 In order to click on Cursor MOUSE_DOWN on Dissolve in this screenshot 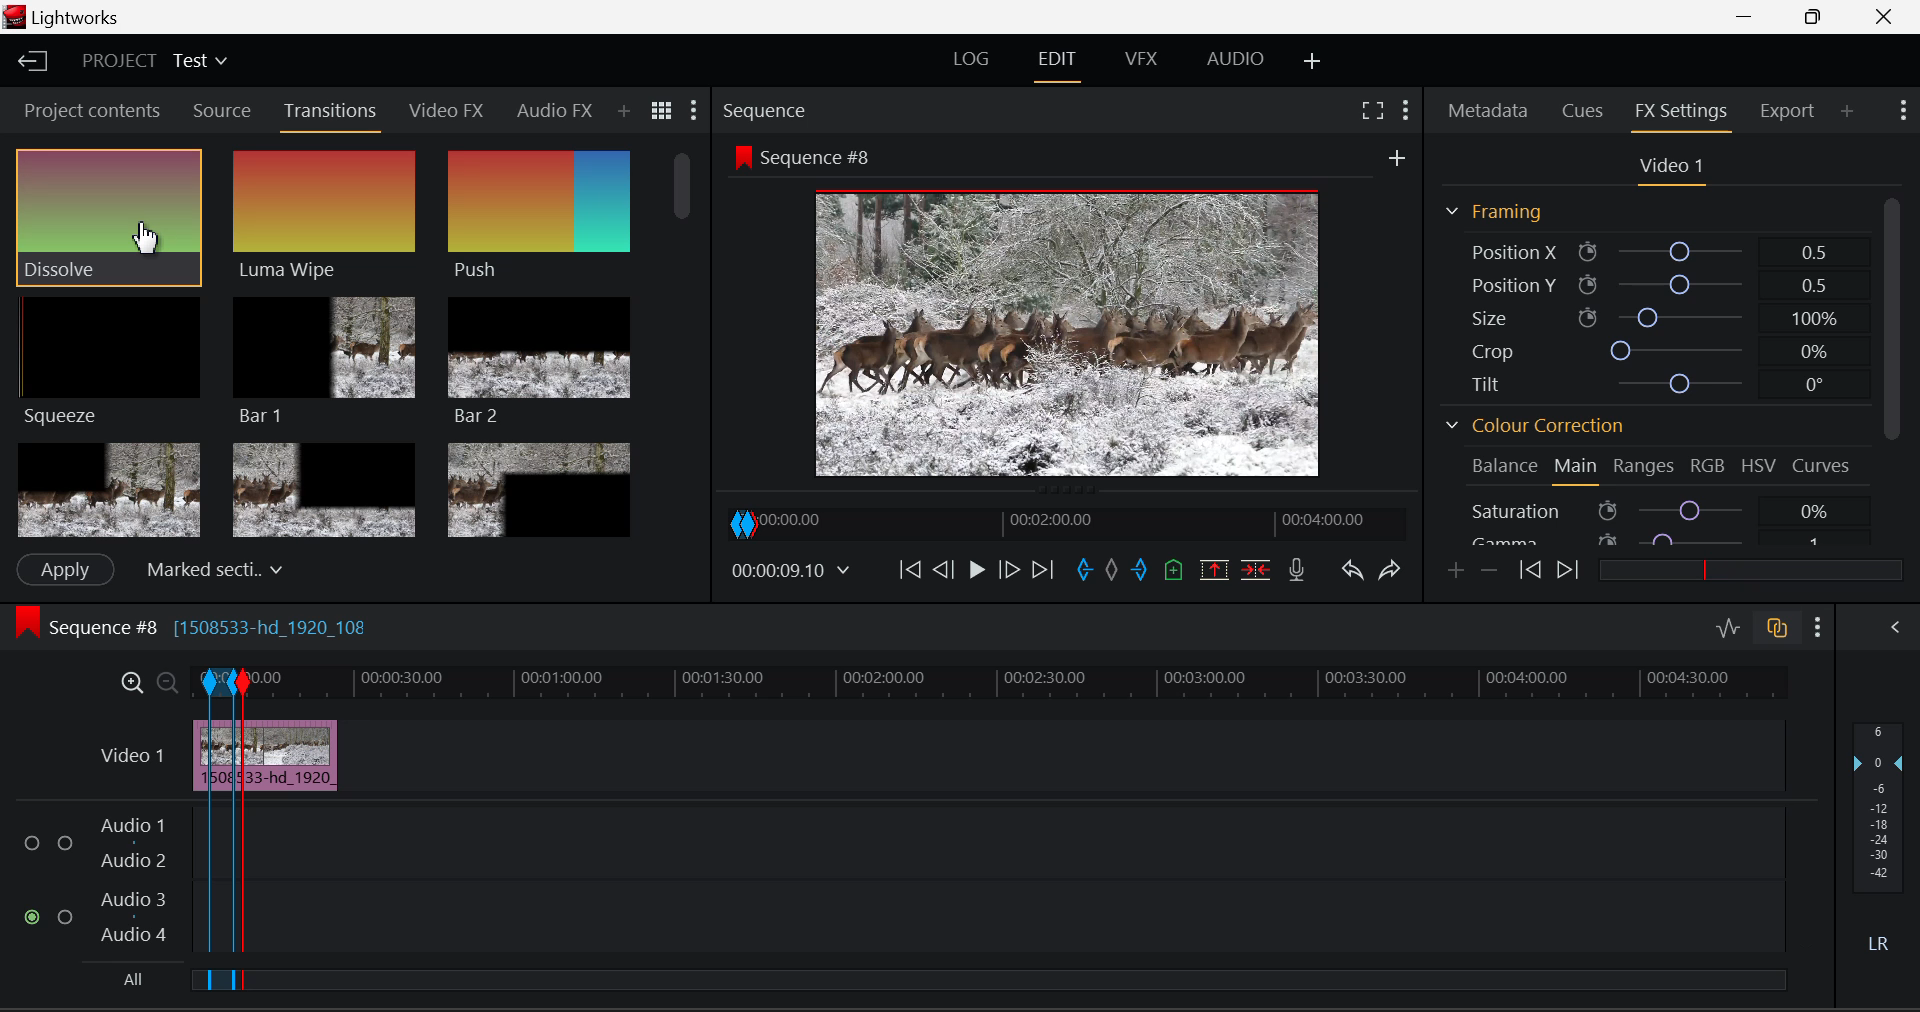, I will do `click(110, 216)`.